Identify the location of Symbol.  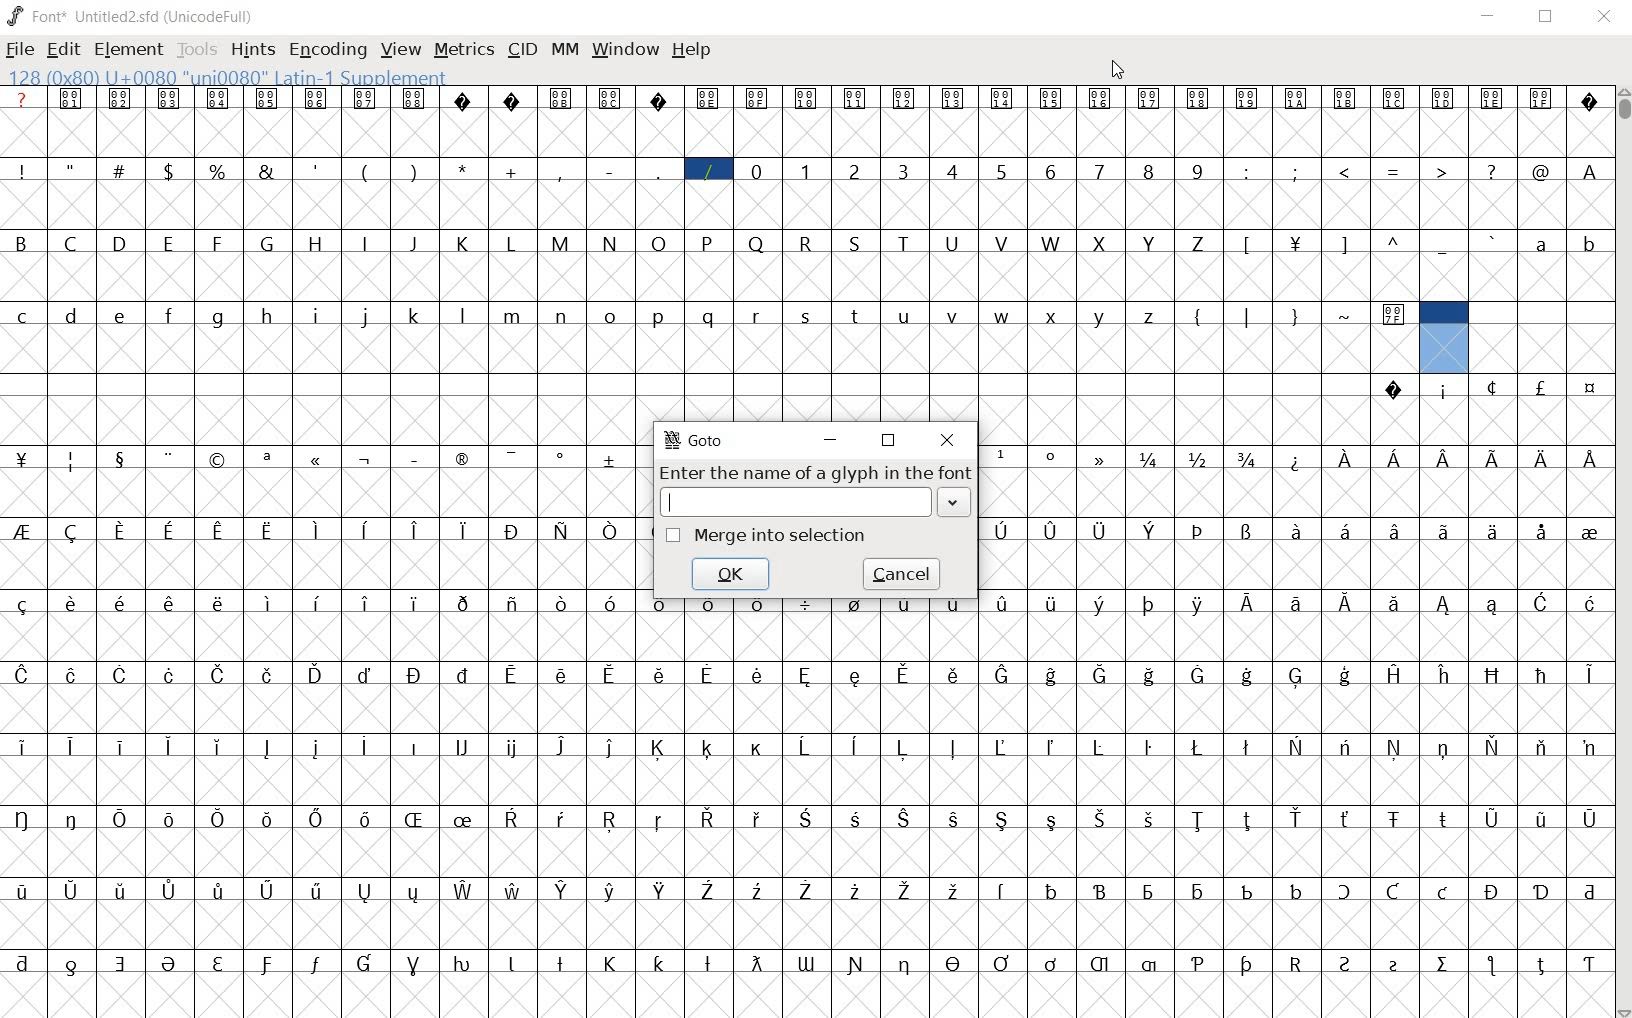
(23, 819).